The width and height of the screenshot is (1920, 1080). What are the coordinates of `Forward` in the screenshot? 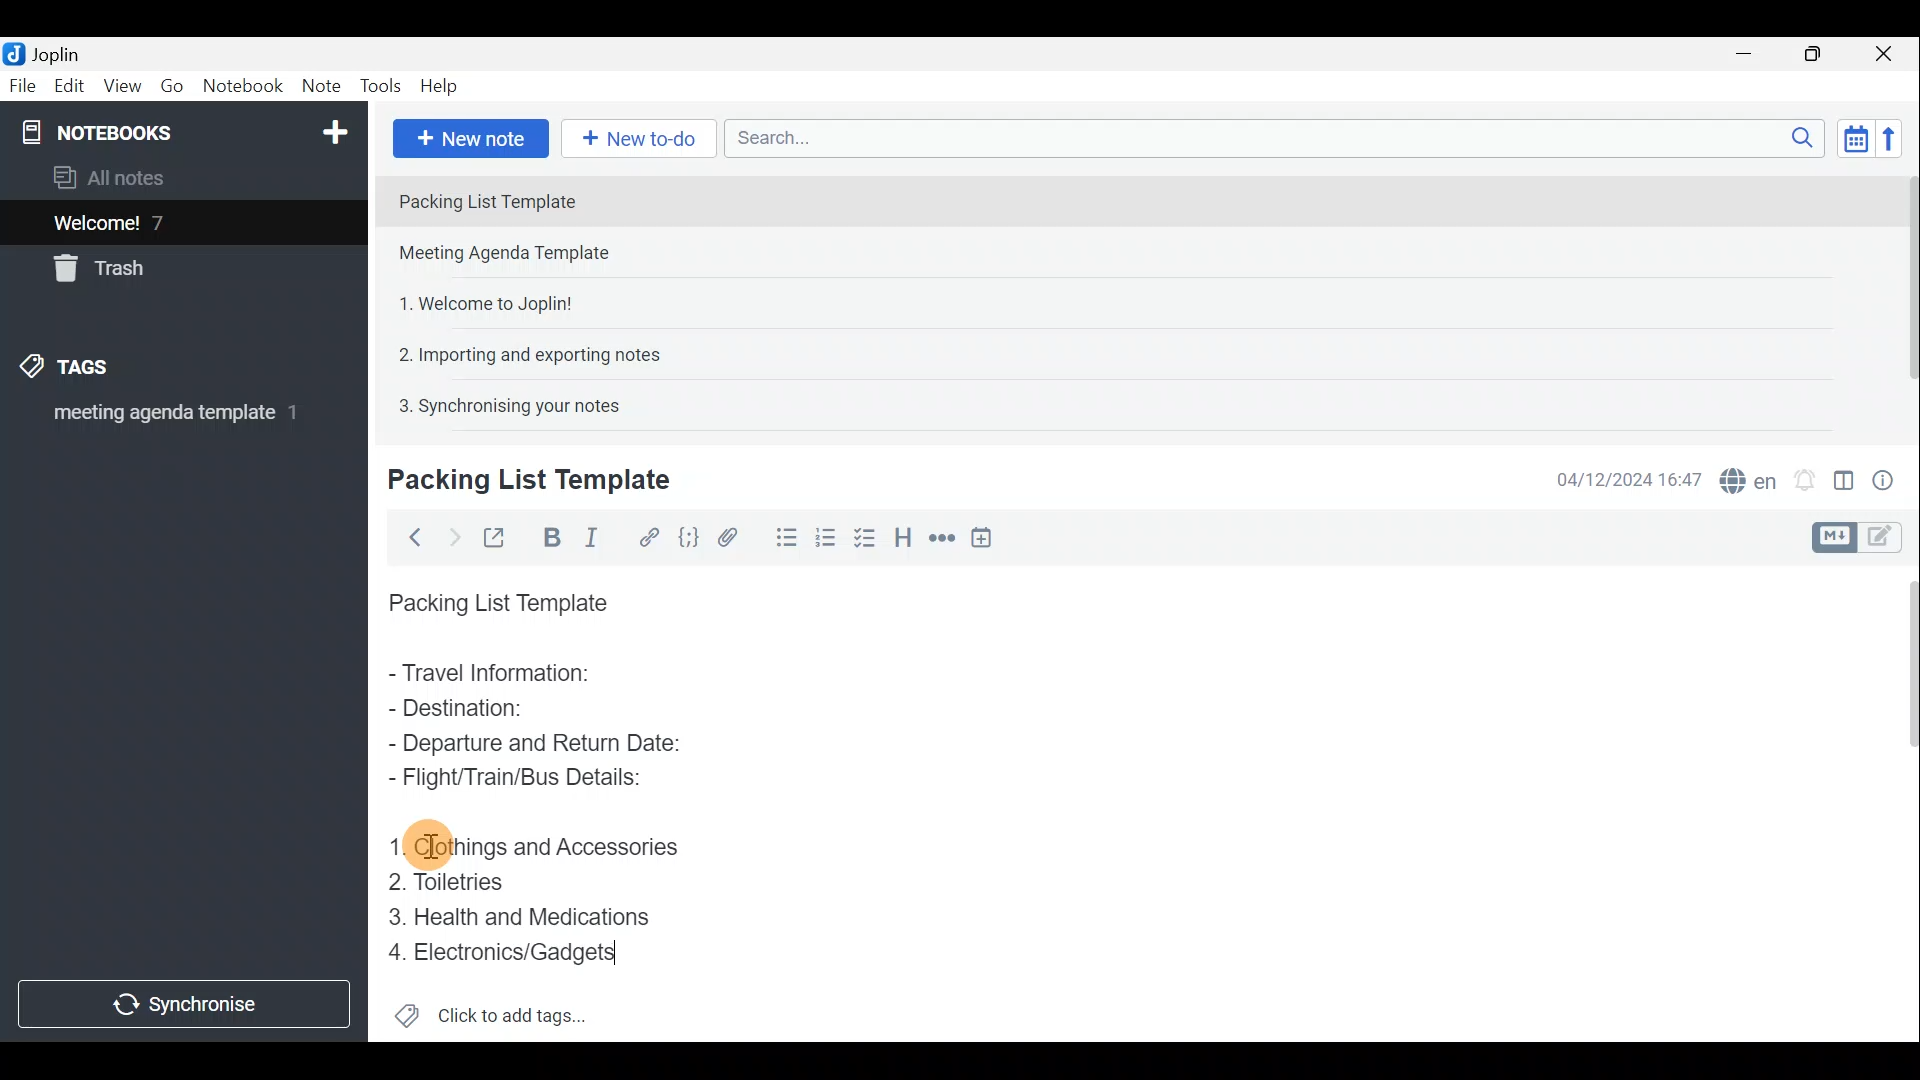 It's located at (450, 535).